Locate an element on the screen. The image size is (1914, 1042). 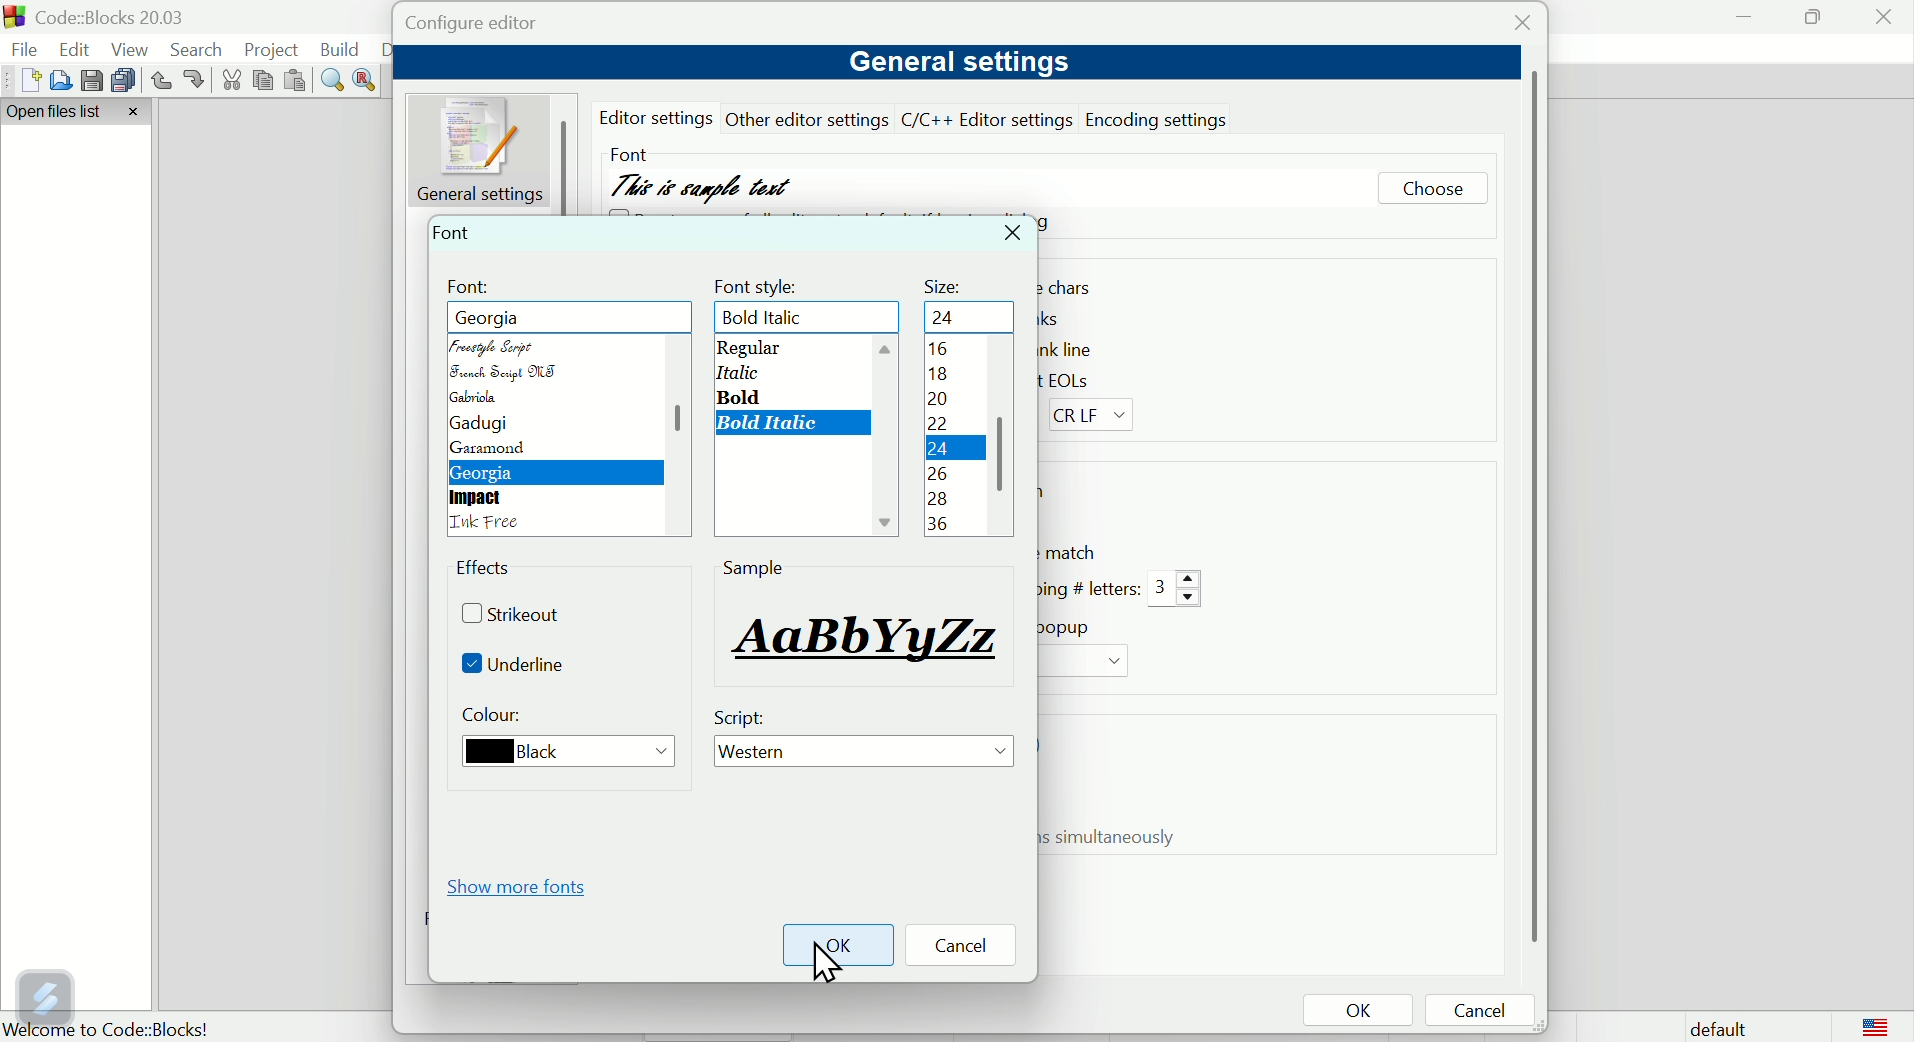
Effects is located at coordinates (488, 571).